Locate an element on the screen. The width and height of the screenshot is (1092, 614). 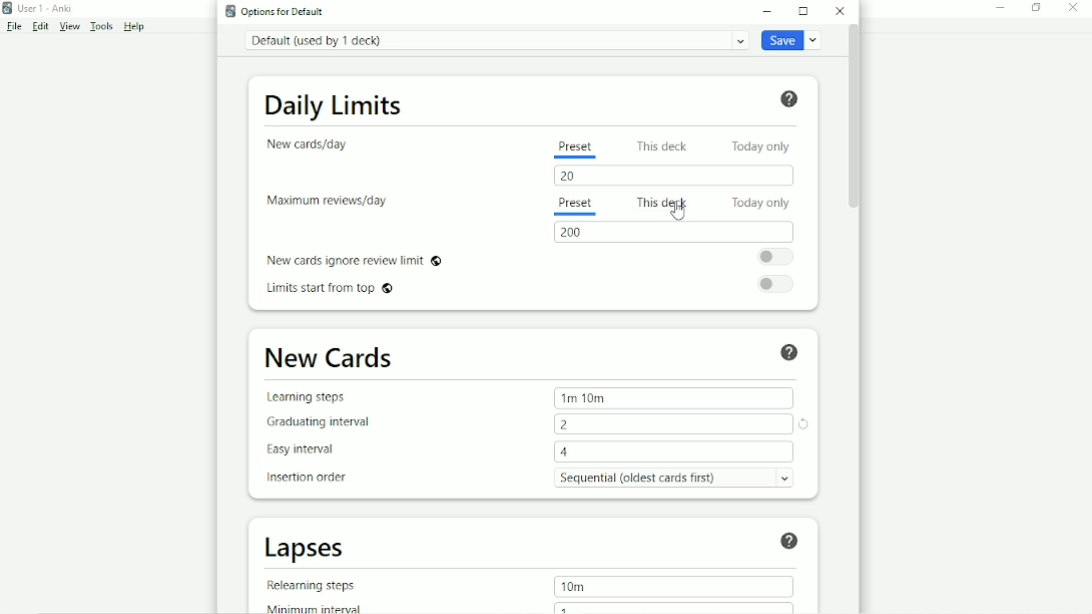
Limits start from top is located at coordinates (334, 290).